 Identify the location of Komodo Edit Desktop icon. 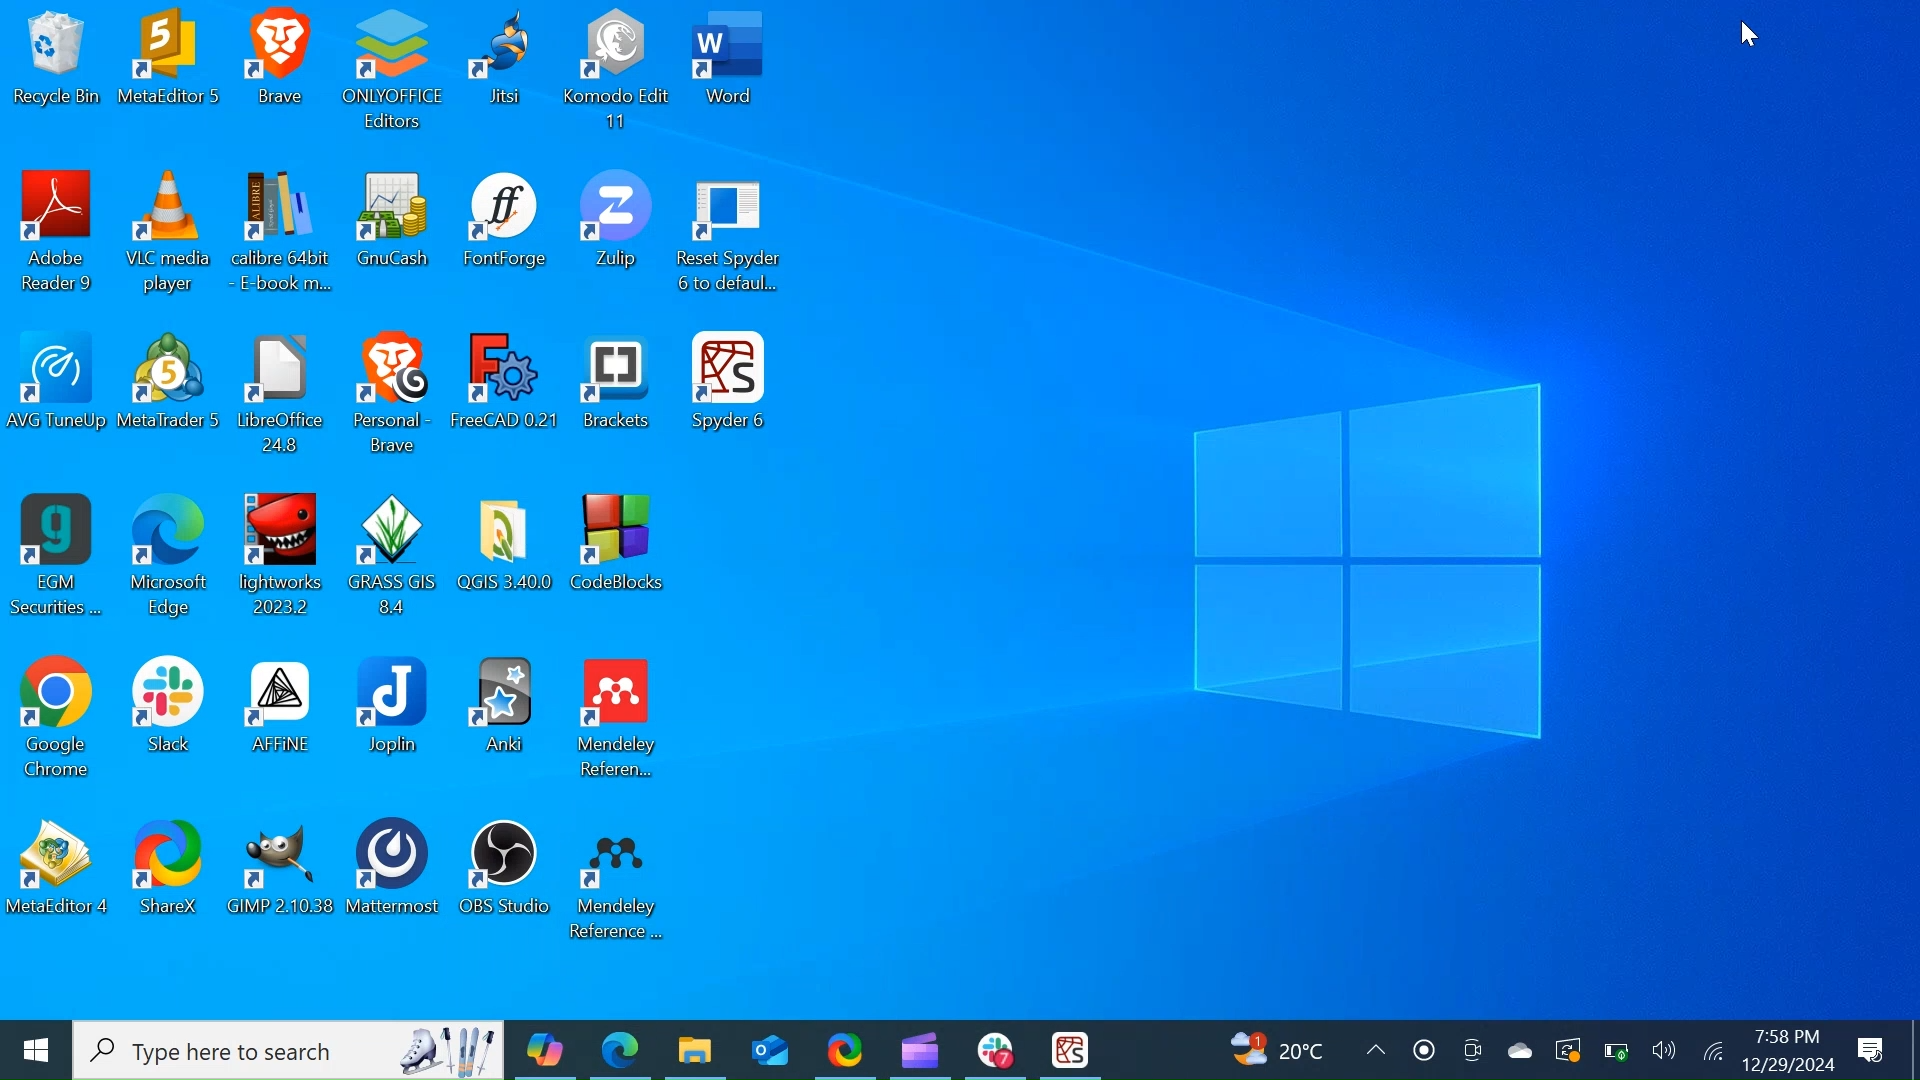
(621, 69).